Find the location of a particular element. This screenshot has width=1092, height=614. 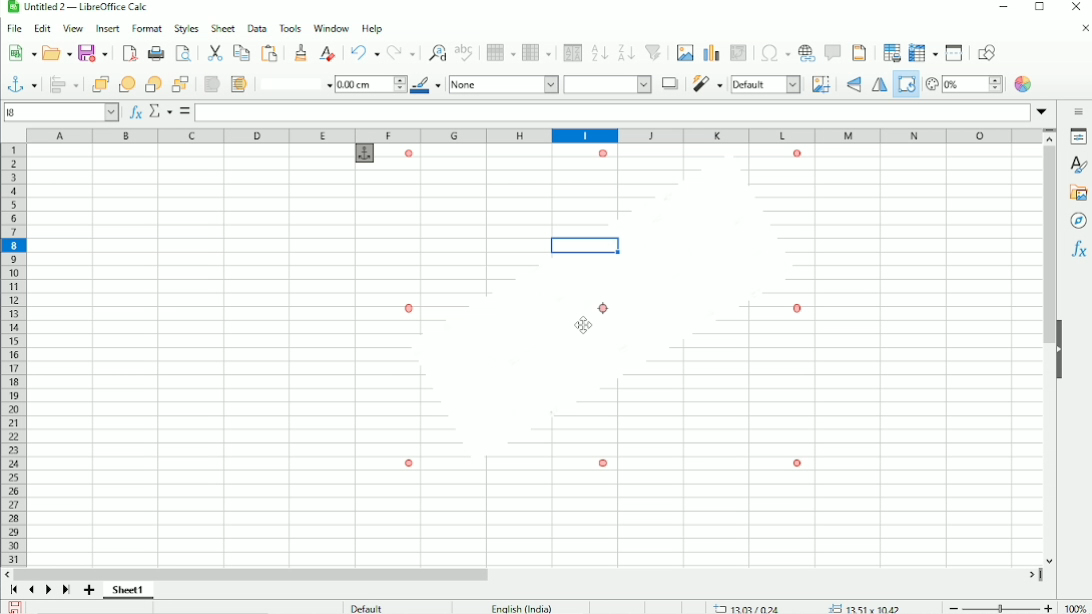

Paste is located at coordinates (269, 52).